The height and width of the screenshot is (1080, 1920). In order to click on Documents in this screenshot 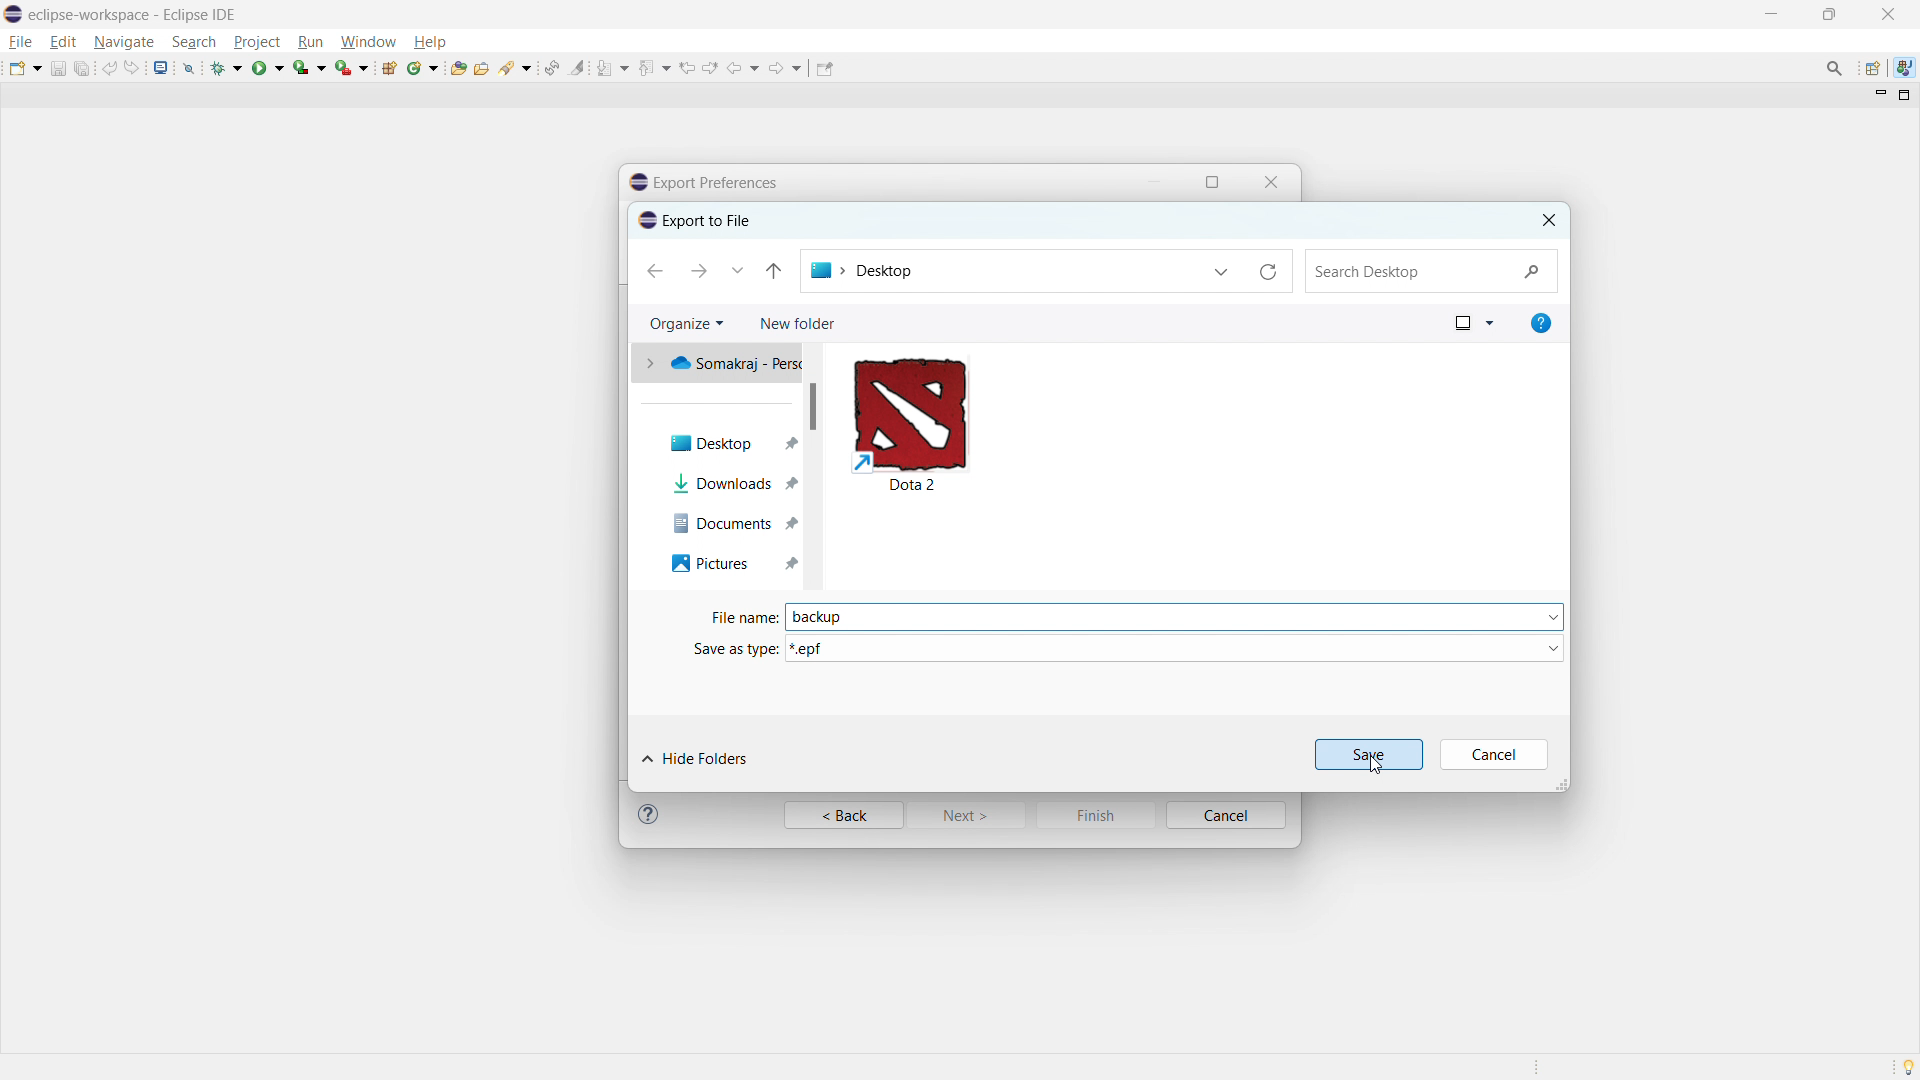, I will do `click(717, 525)`.